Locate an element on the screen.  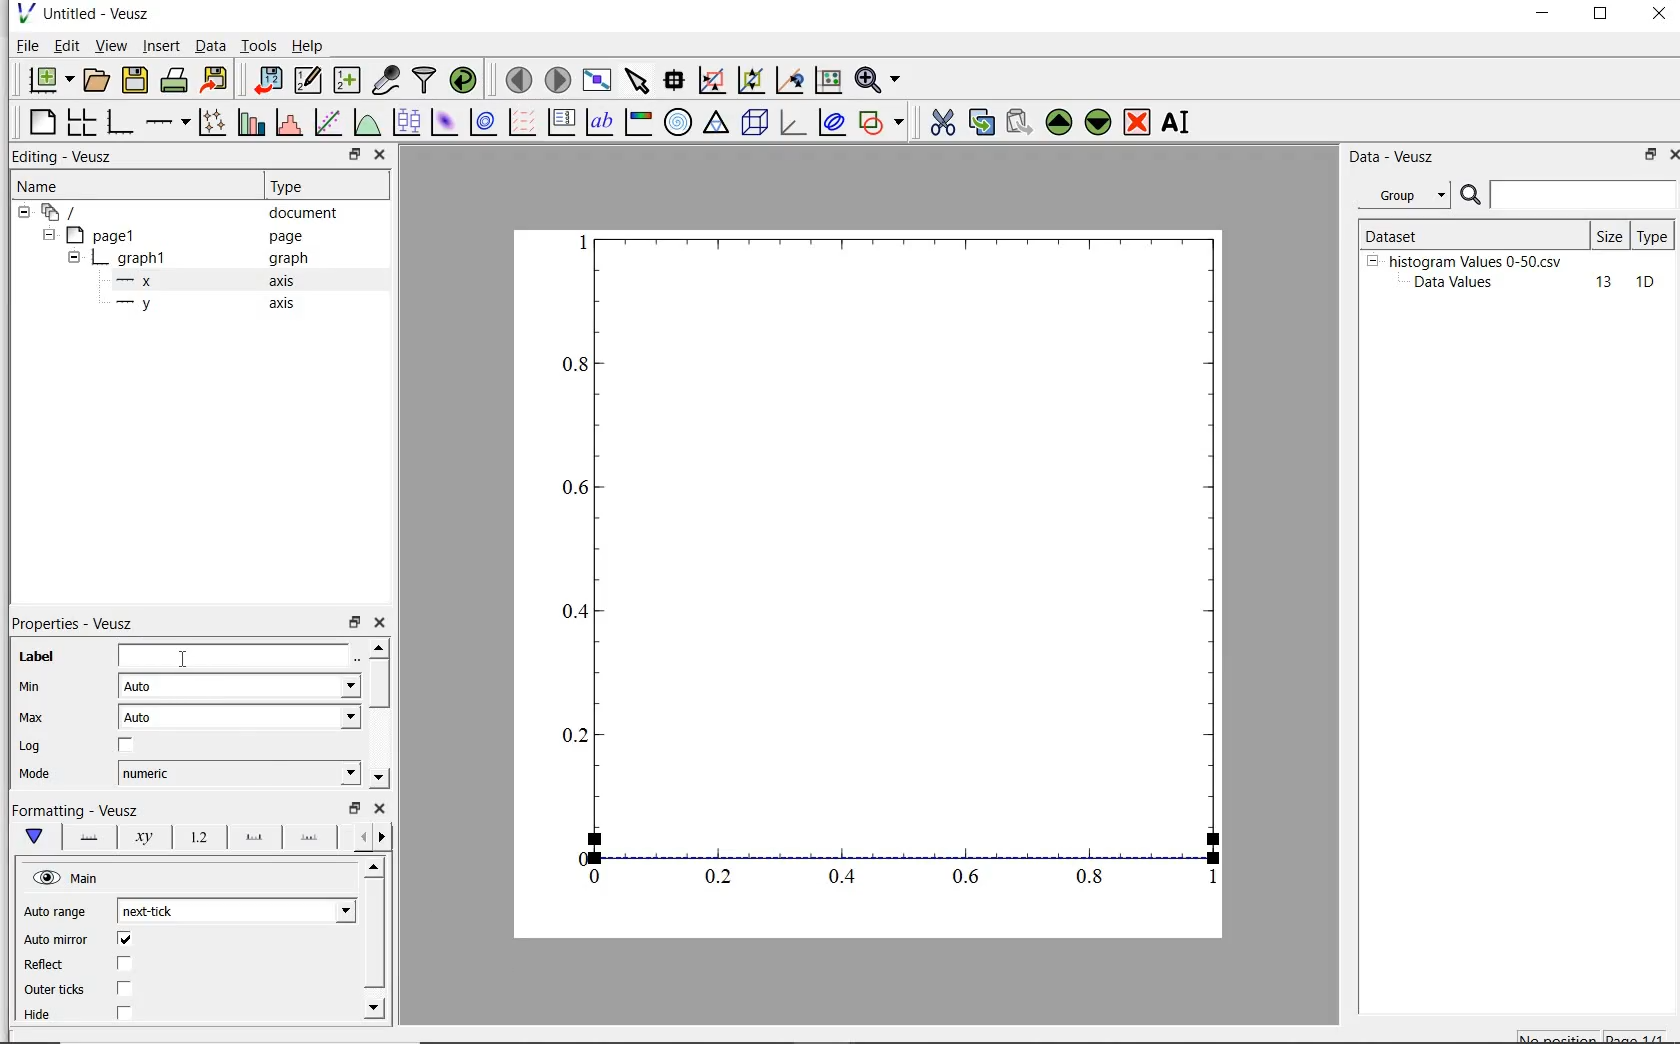
|Formatting - Veusz is located at coordinates (72, 808).